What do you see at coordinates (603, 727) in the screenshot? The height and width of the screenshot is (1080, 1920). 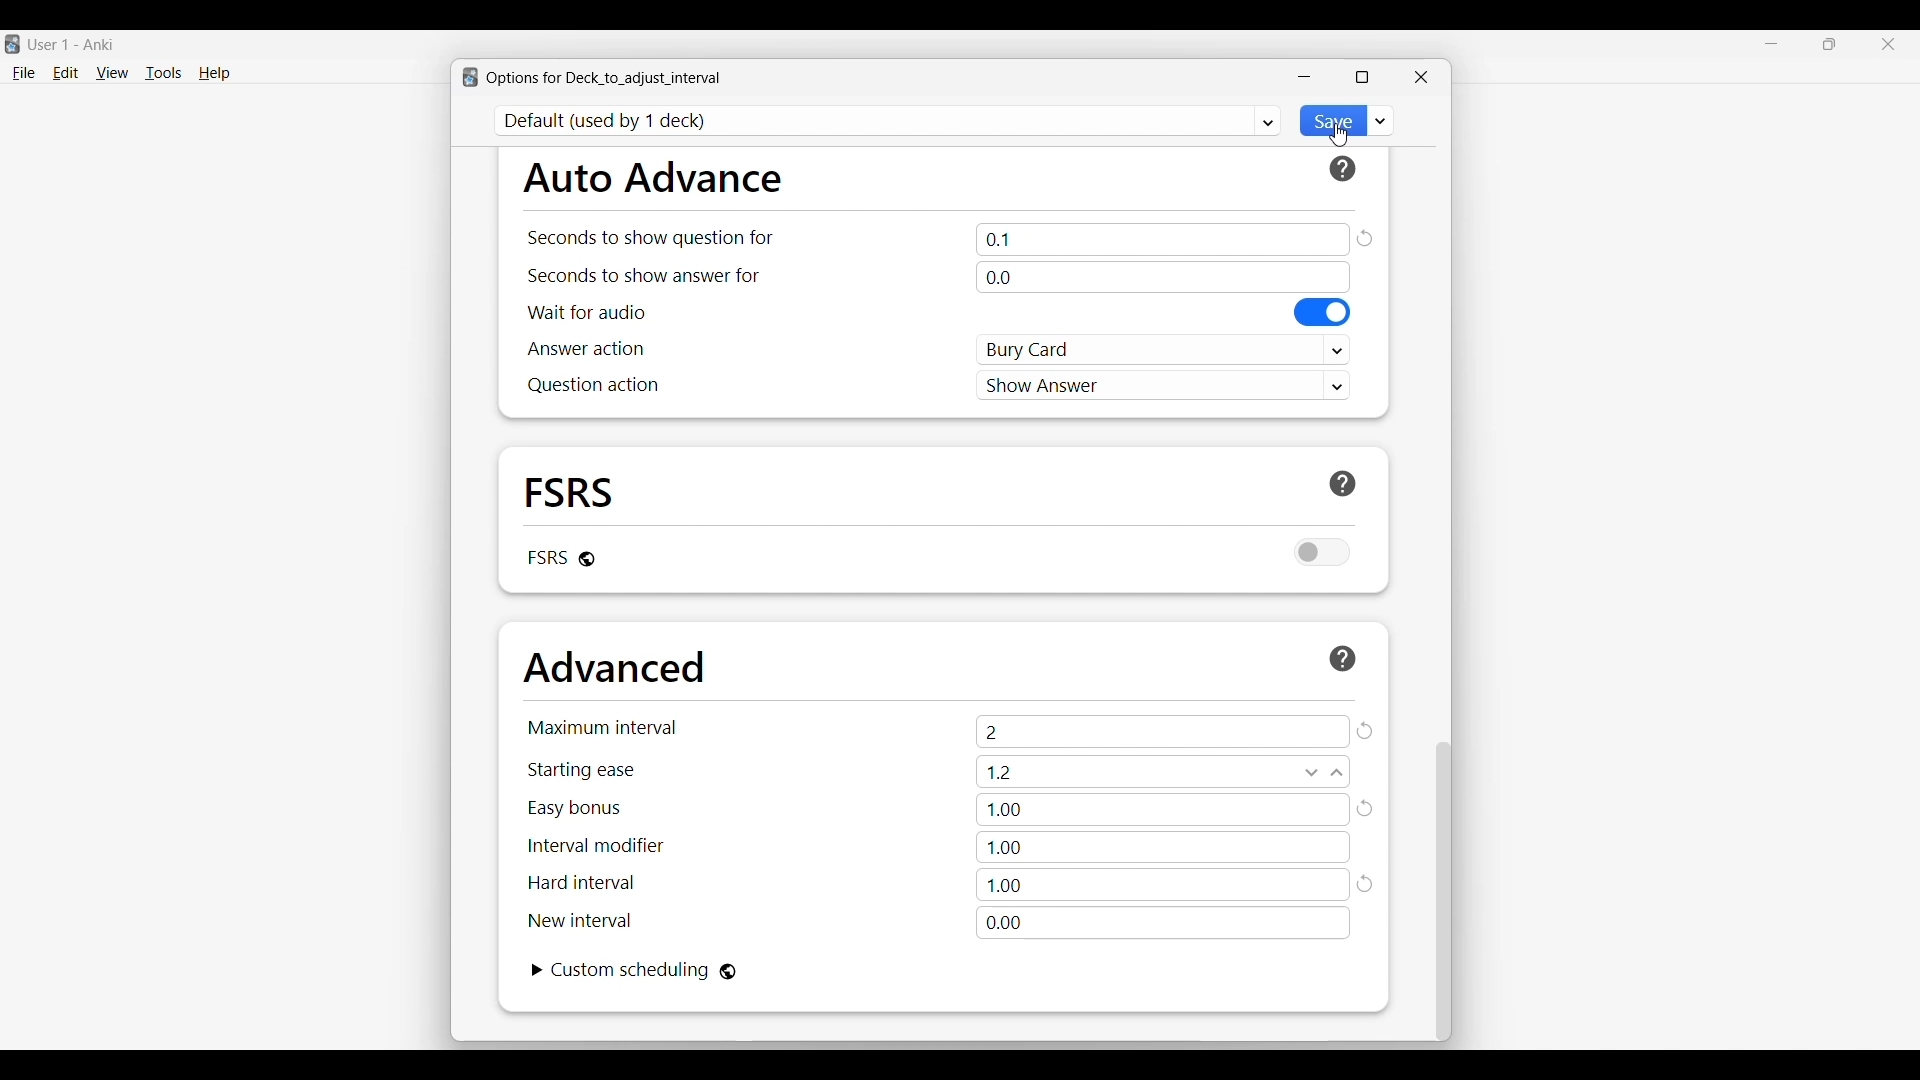 I see `Indicates max. interval` at bounding box center [603, 727].